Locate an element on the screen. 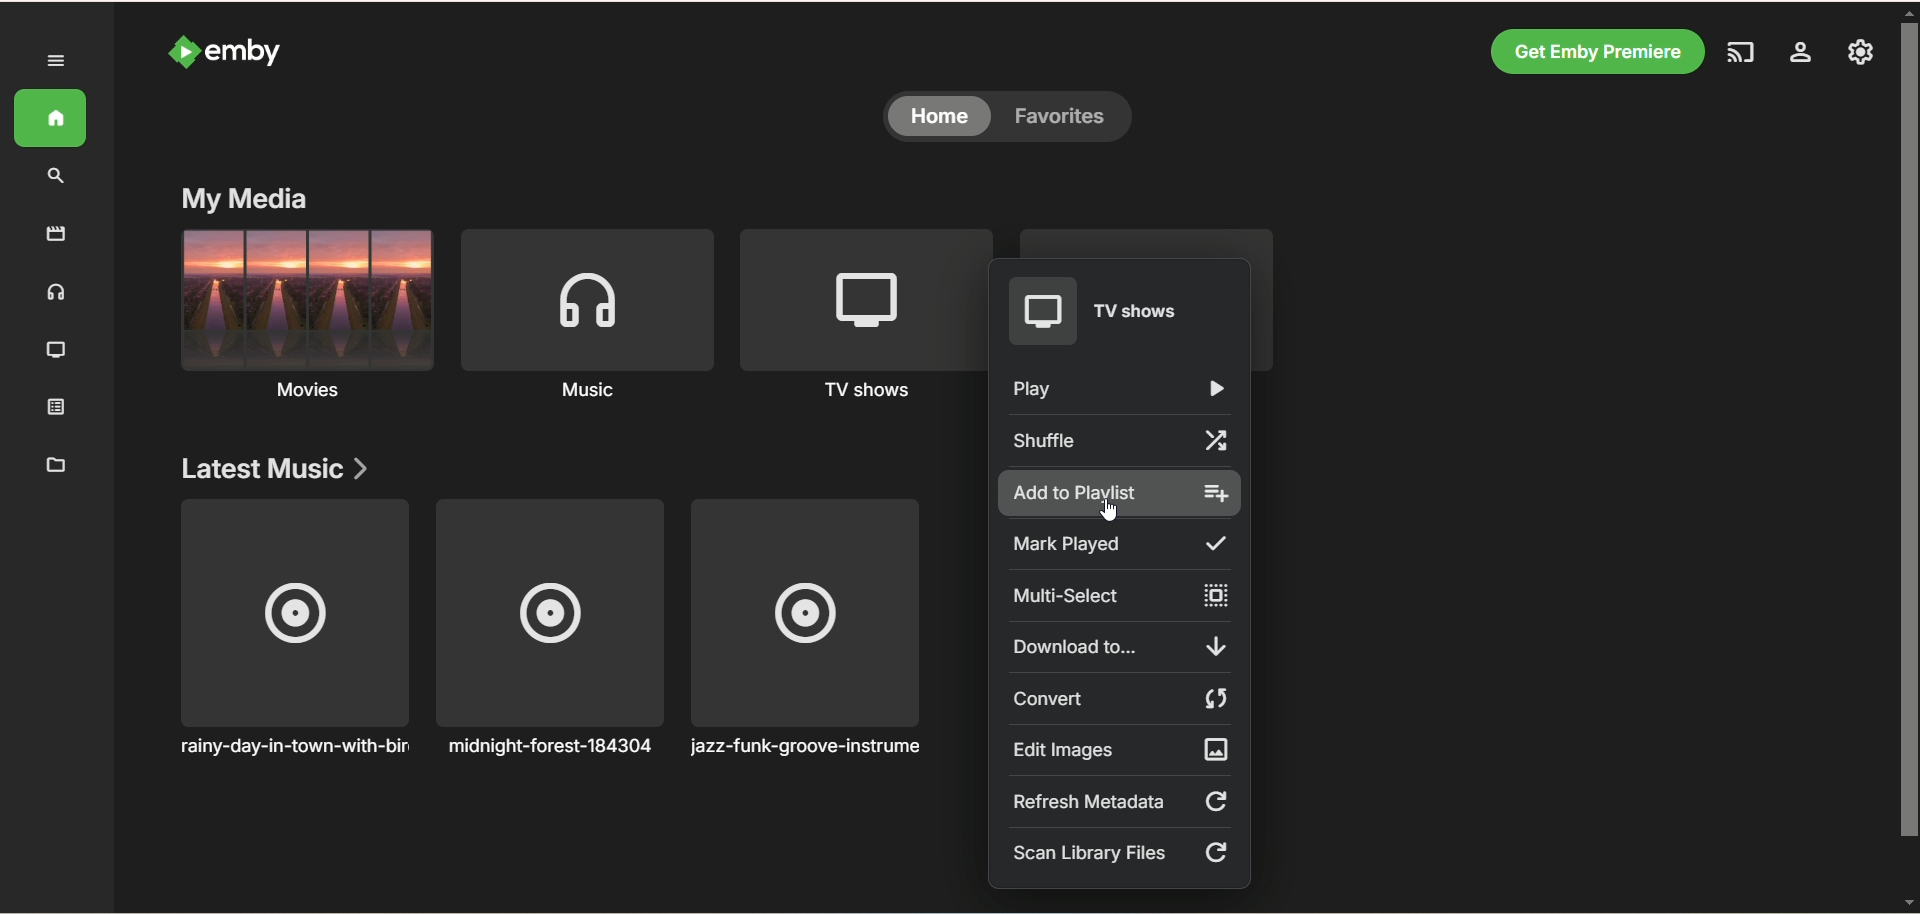 The image size is (1920, 914). Play is located at coordinates (1118, 389).